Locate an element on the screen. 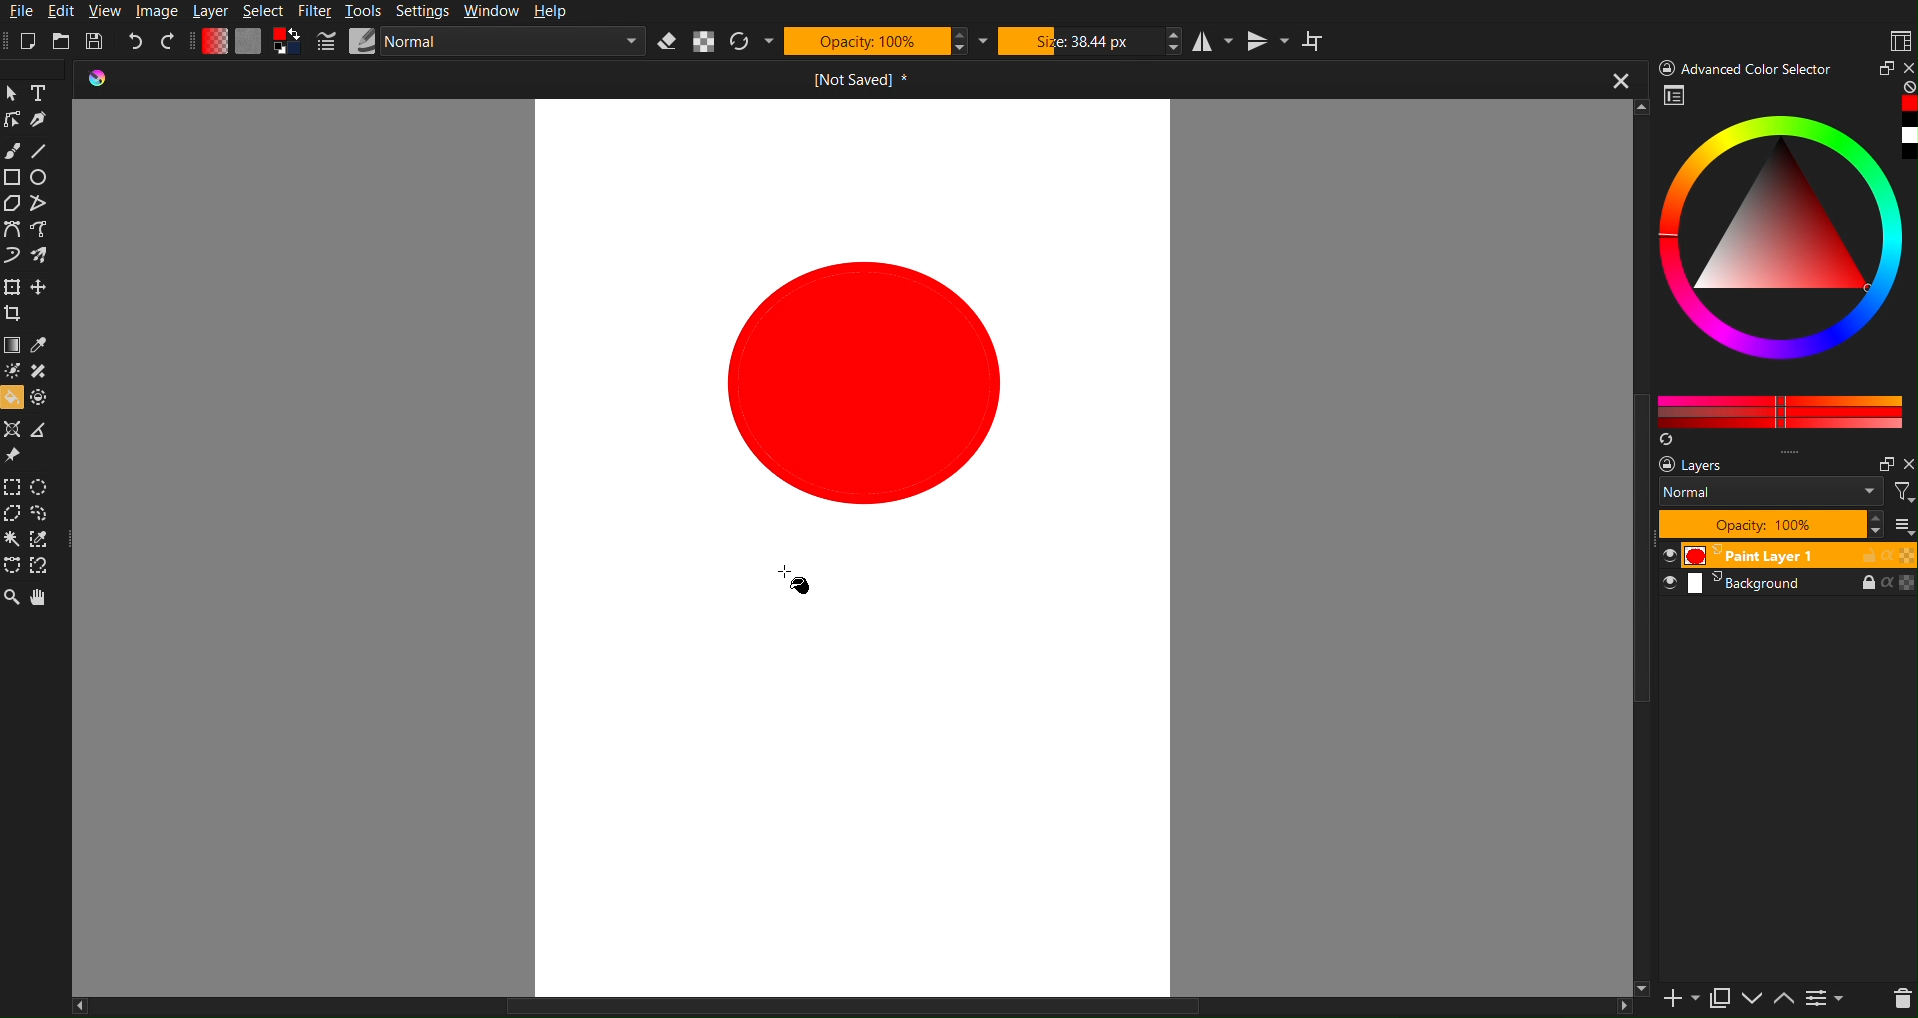 The width and height of the screenshot is (1918, 1018). Refresh is located at coordinates (1666, 440).